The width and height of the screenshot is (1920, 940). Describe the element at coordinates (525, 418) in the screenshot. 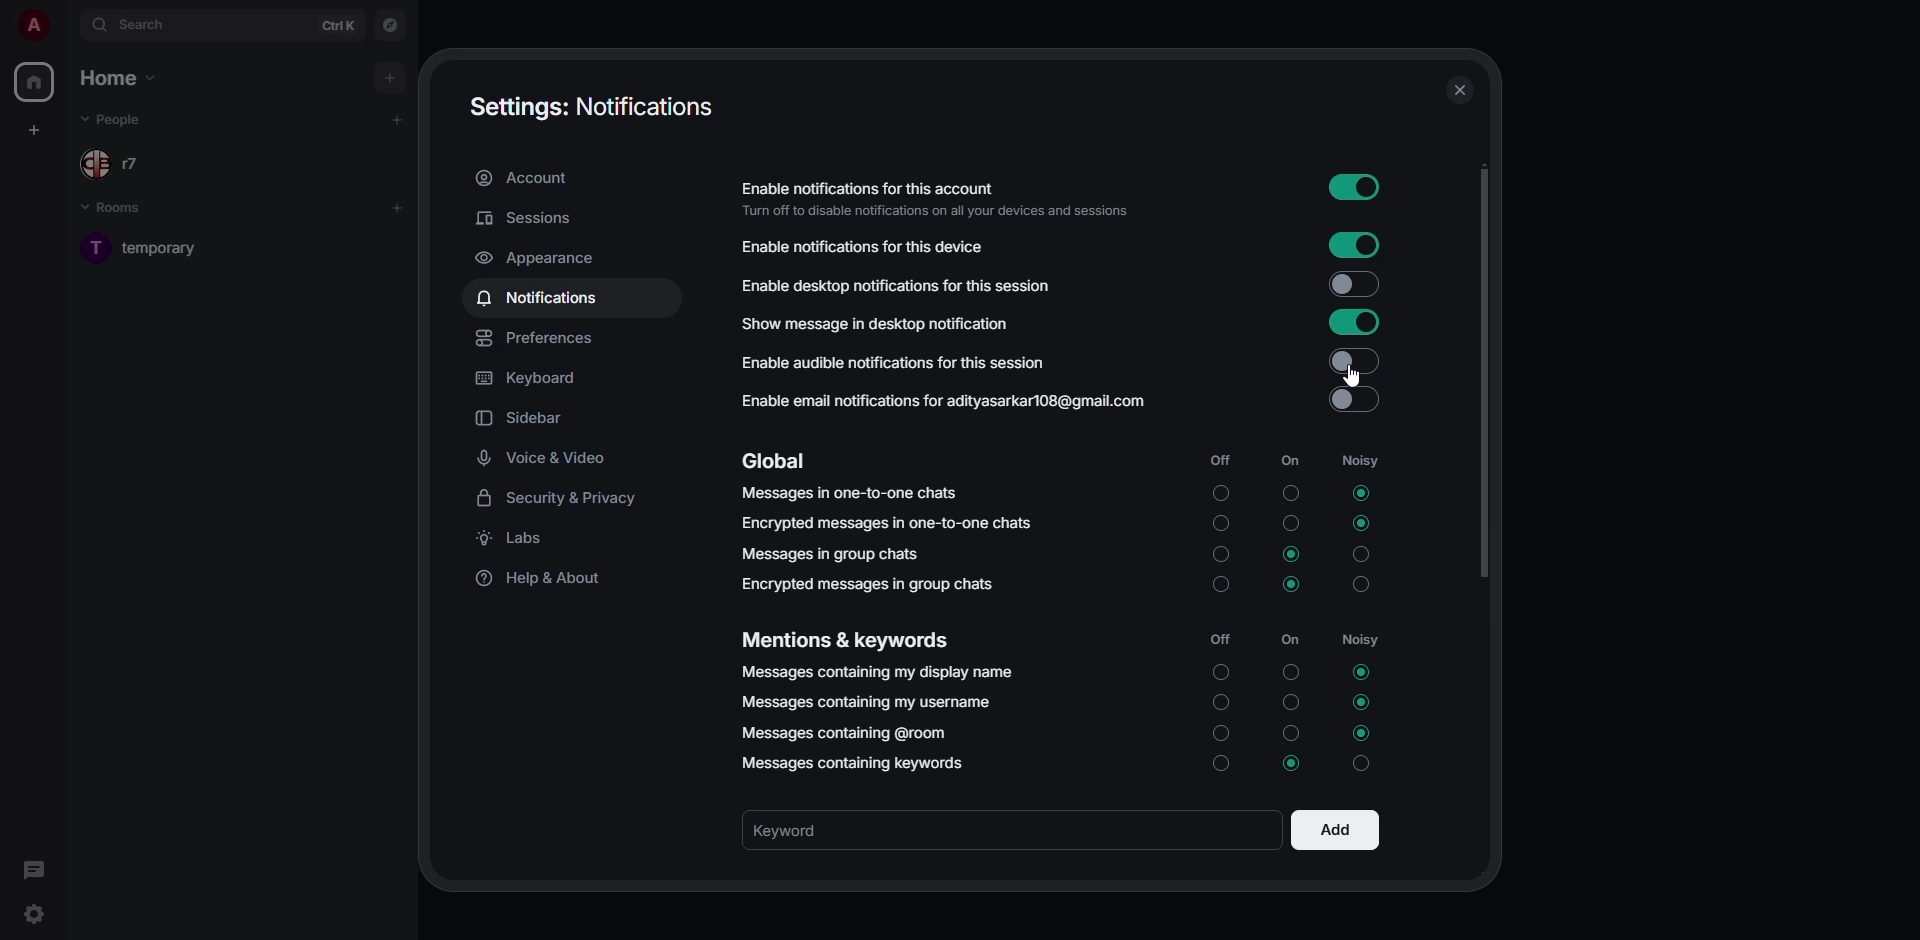

I see `sidebar` at that location.